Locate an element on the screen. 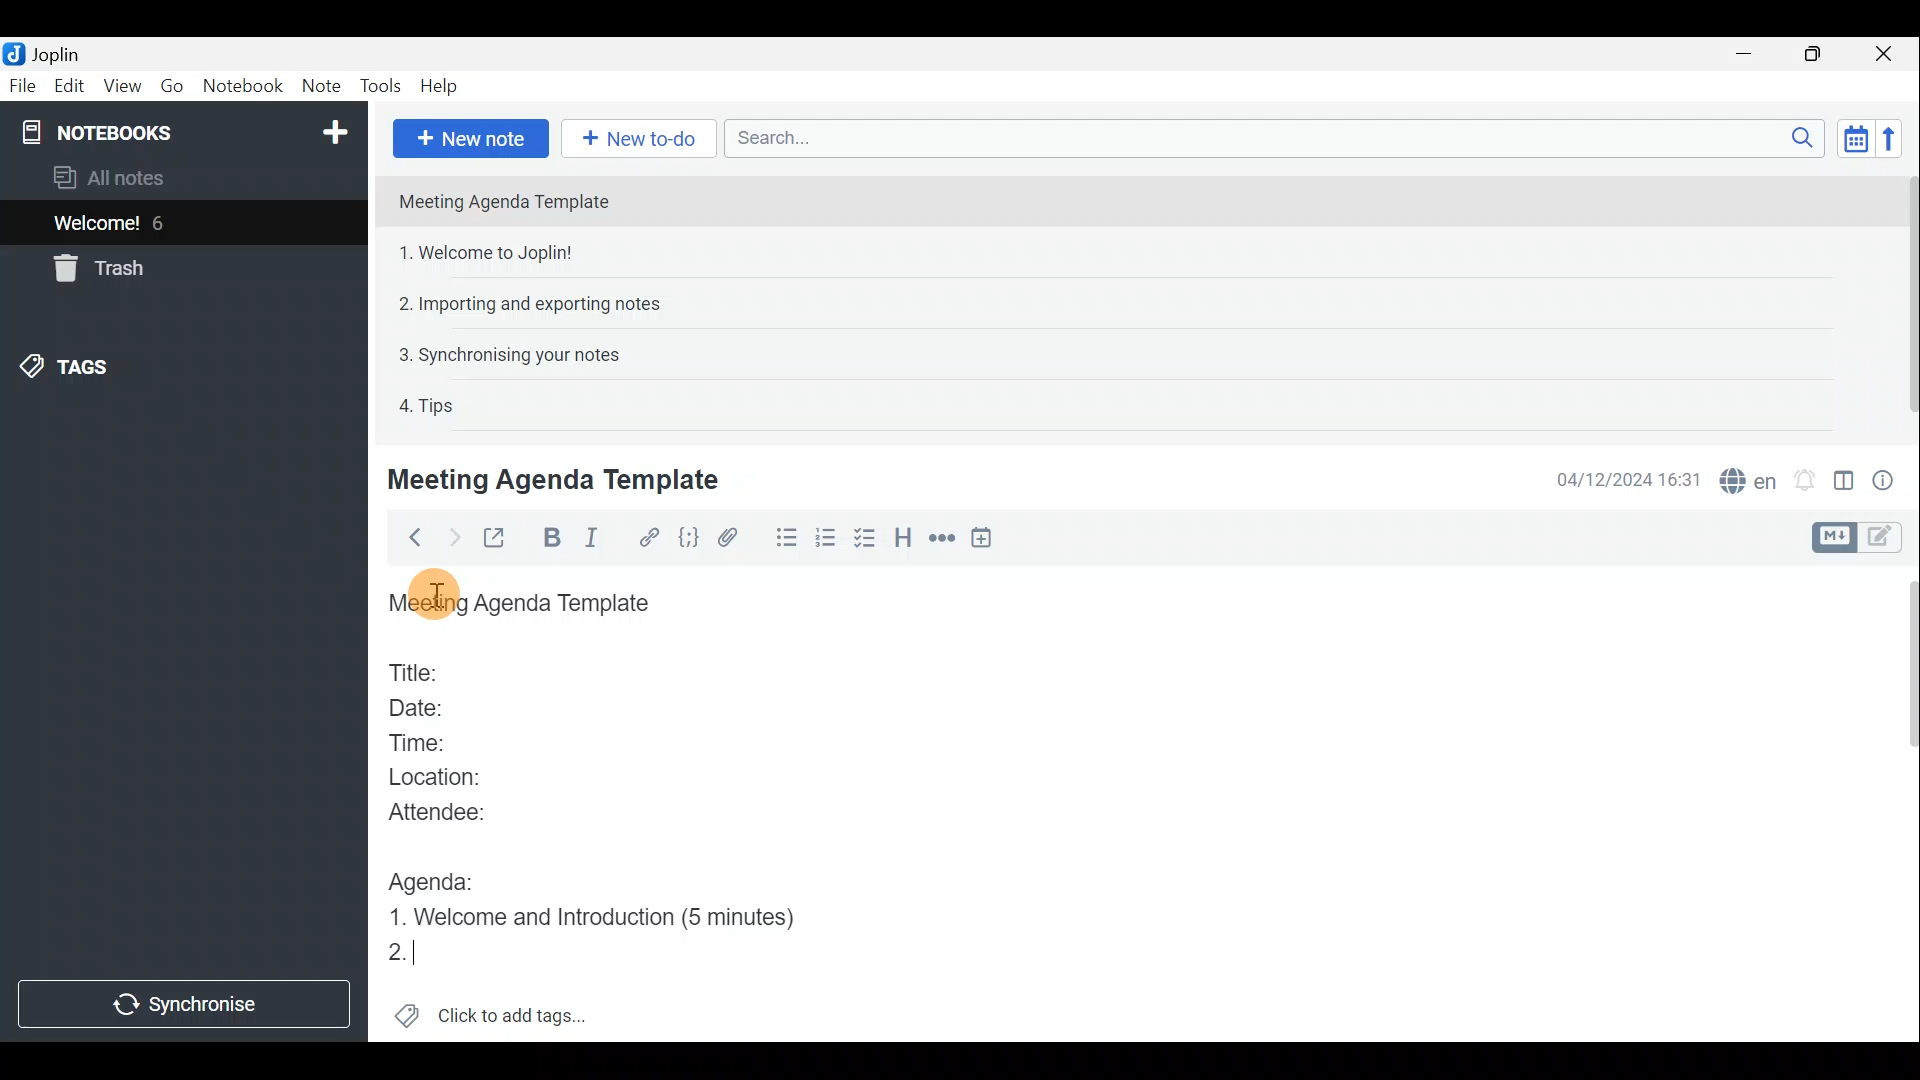 This screenshot has height=1080, width=1920. Help is located at coordinates (443, 86).